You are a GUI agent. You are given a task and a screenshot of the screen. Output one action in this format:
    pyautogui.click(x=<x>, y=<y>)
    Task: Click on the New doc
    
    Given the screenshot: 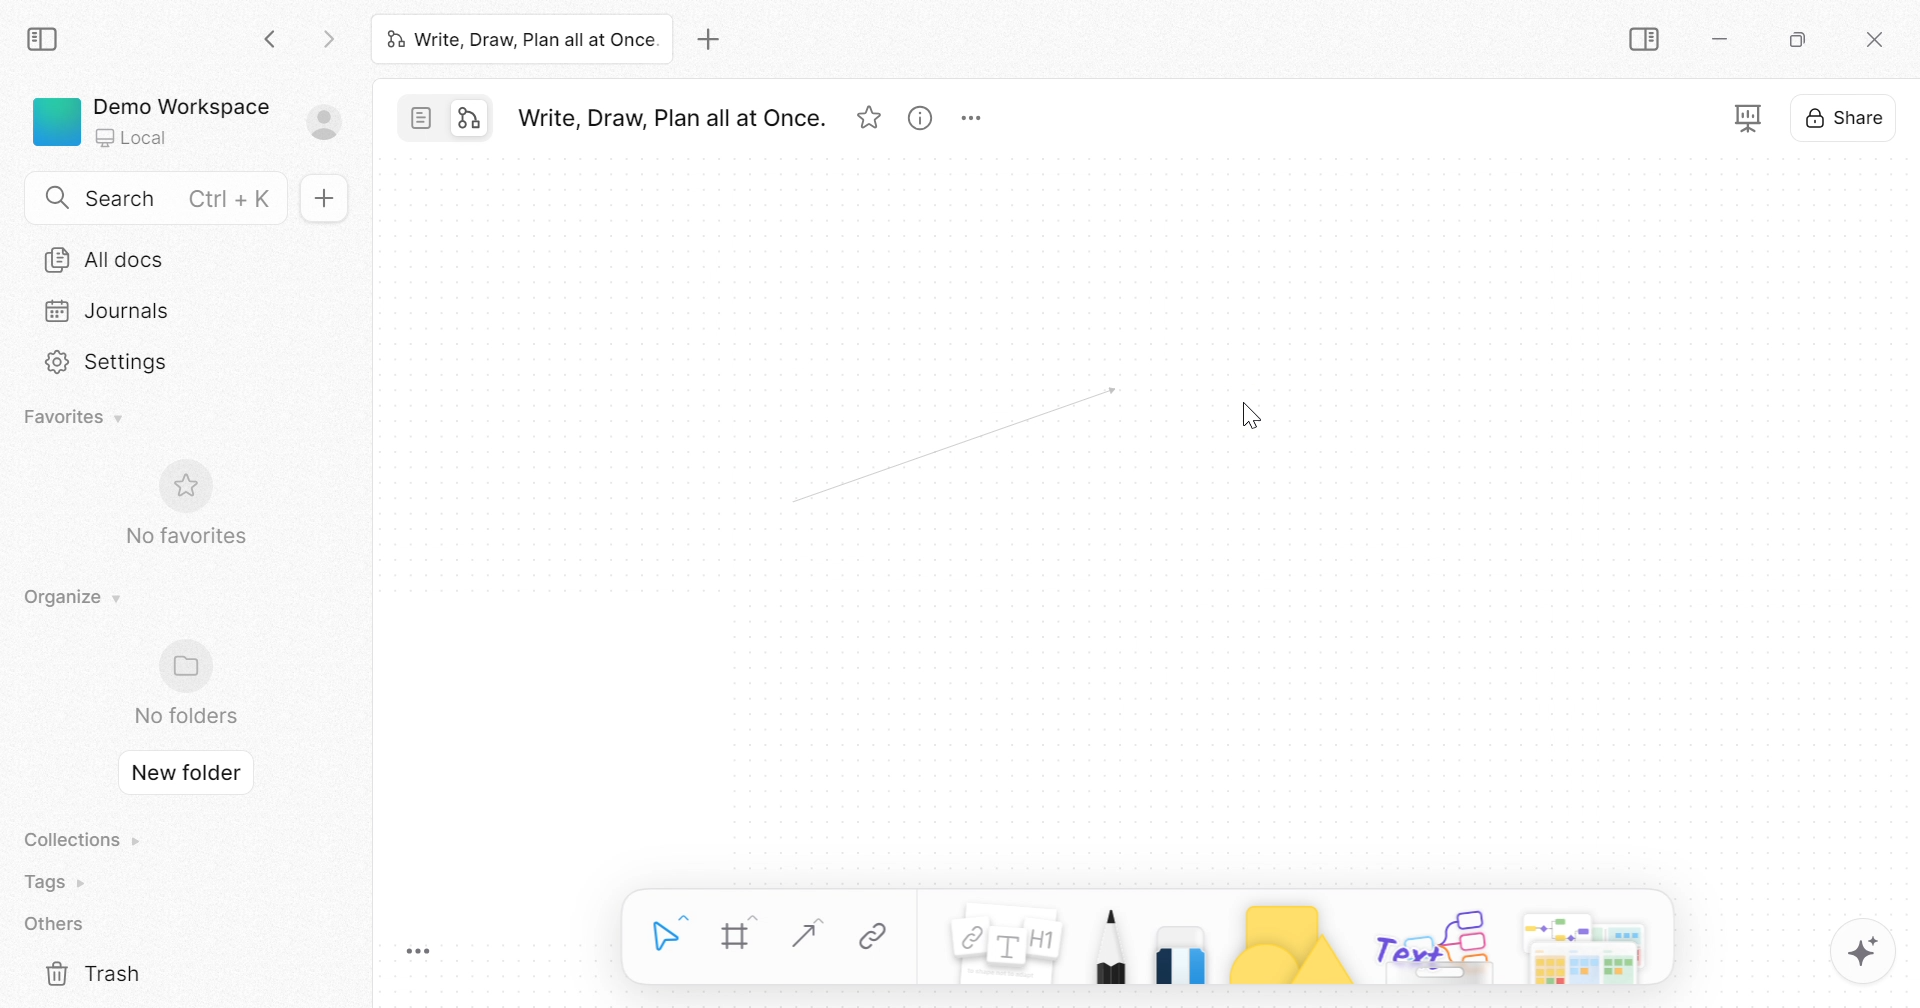 What is the action you would take?
    pyautogui.click(x=328, y=199)
    